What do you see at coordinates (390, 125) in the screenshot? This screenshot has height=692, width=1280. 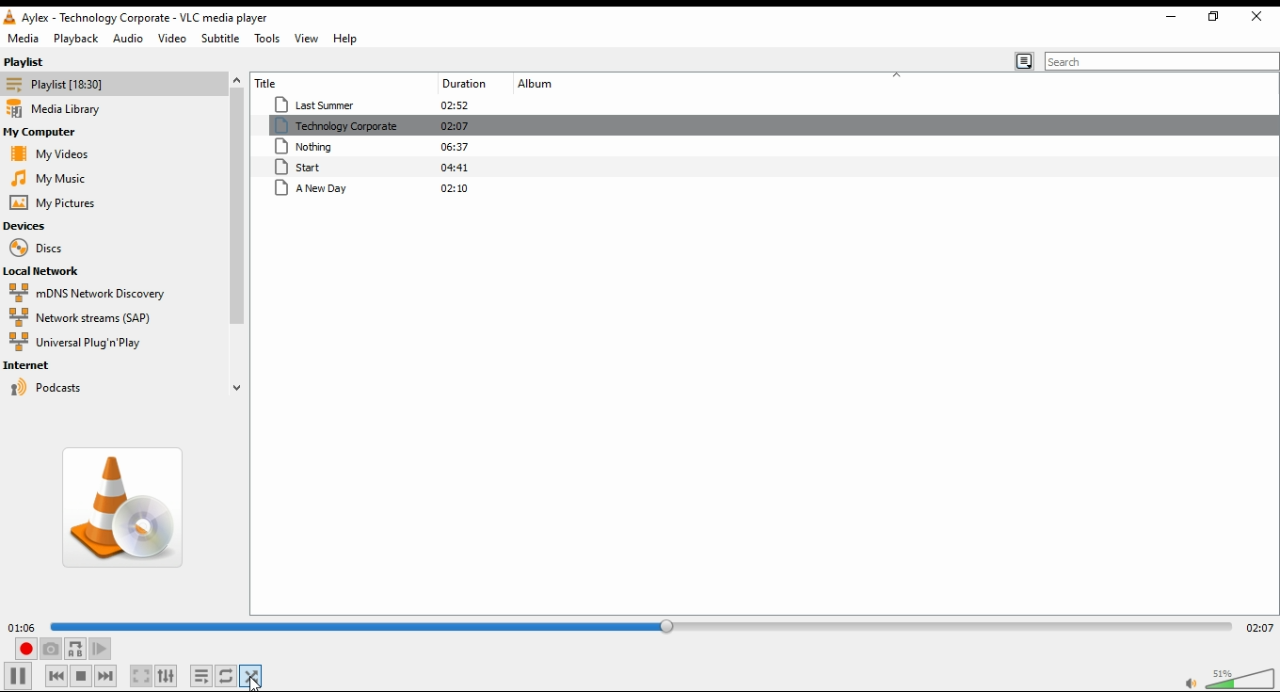 I see `technology corporate` at bounding box center [390, 125].